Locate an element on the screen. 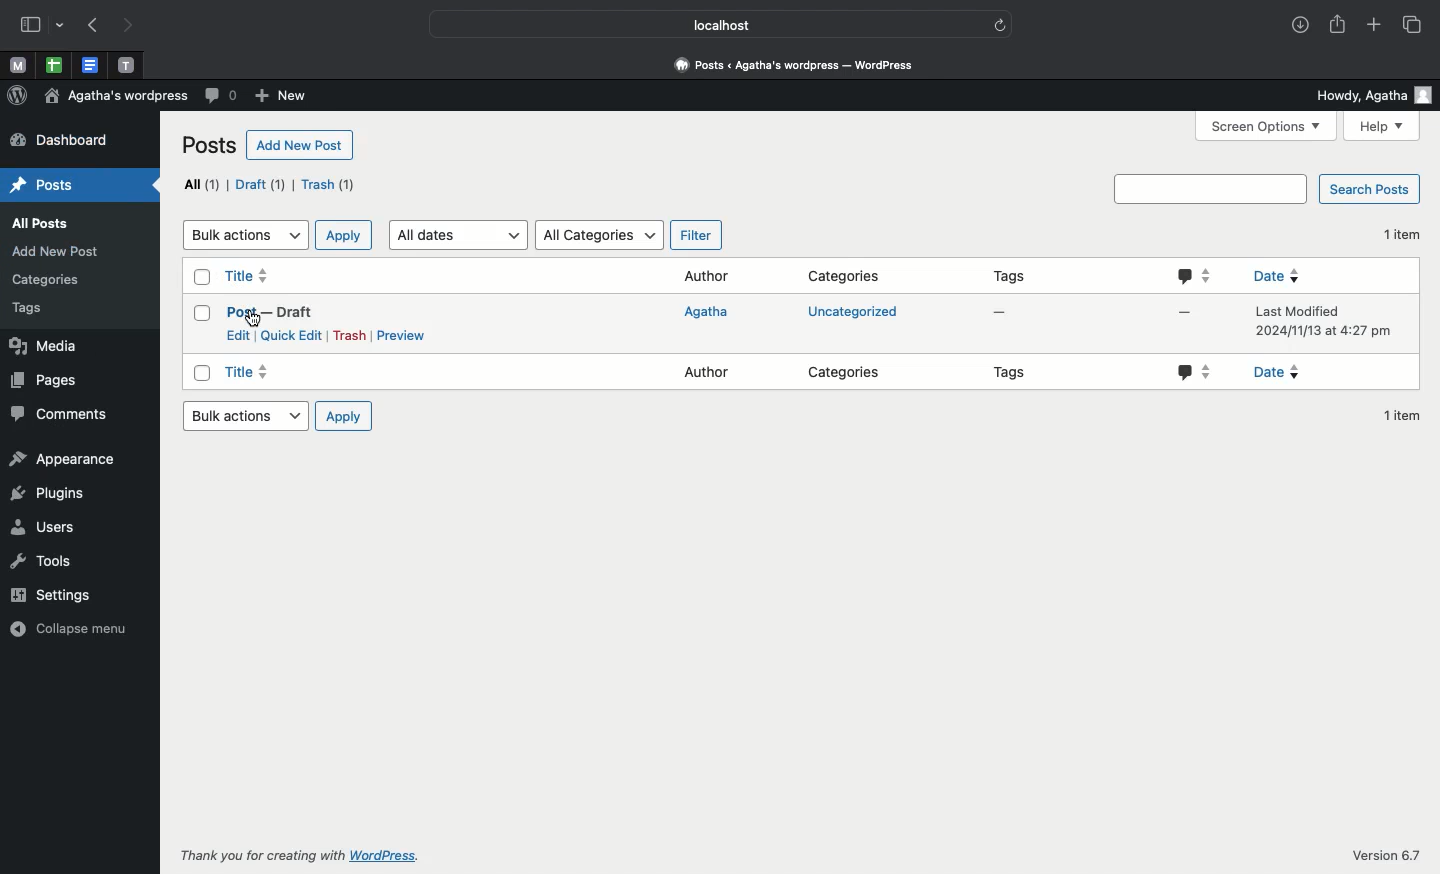 The width and height of the screenshot is (1440, 874). Post draft is located at coordinates (273, 310).